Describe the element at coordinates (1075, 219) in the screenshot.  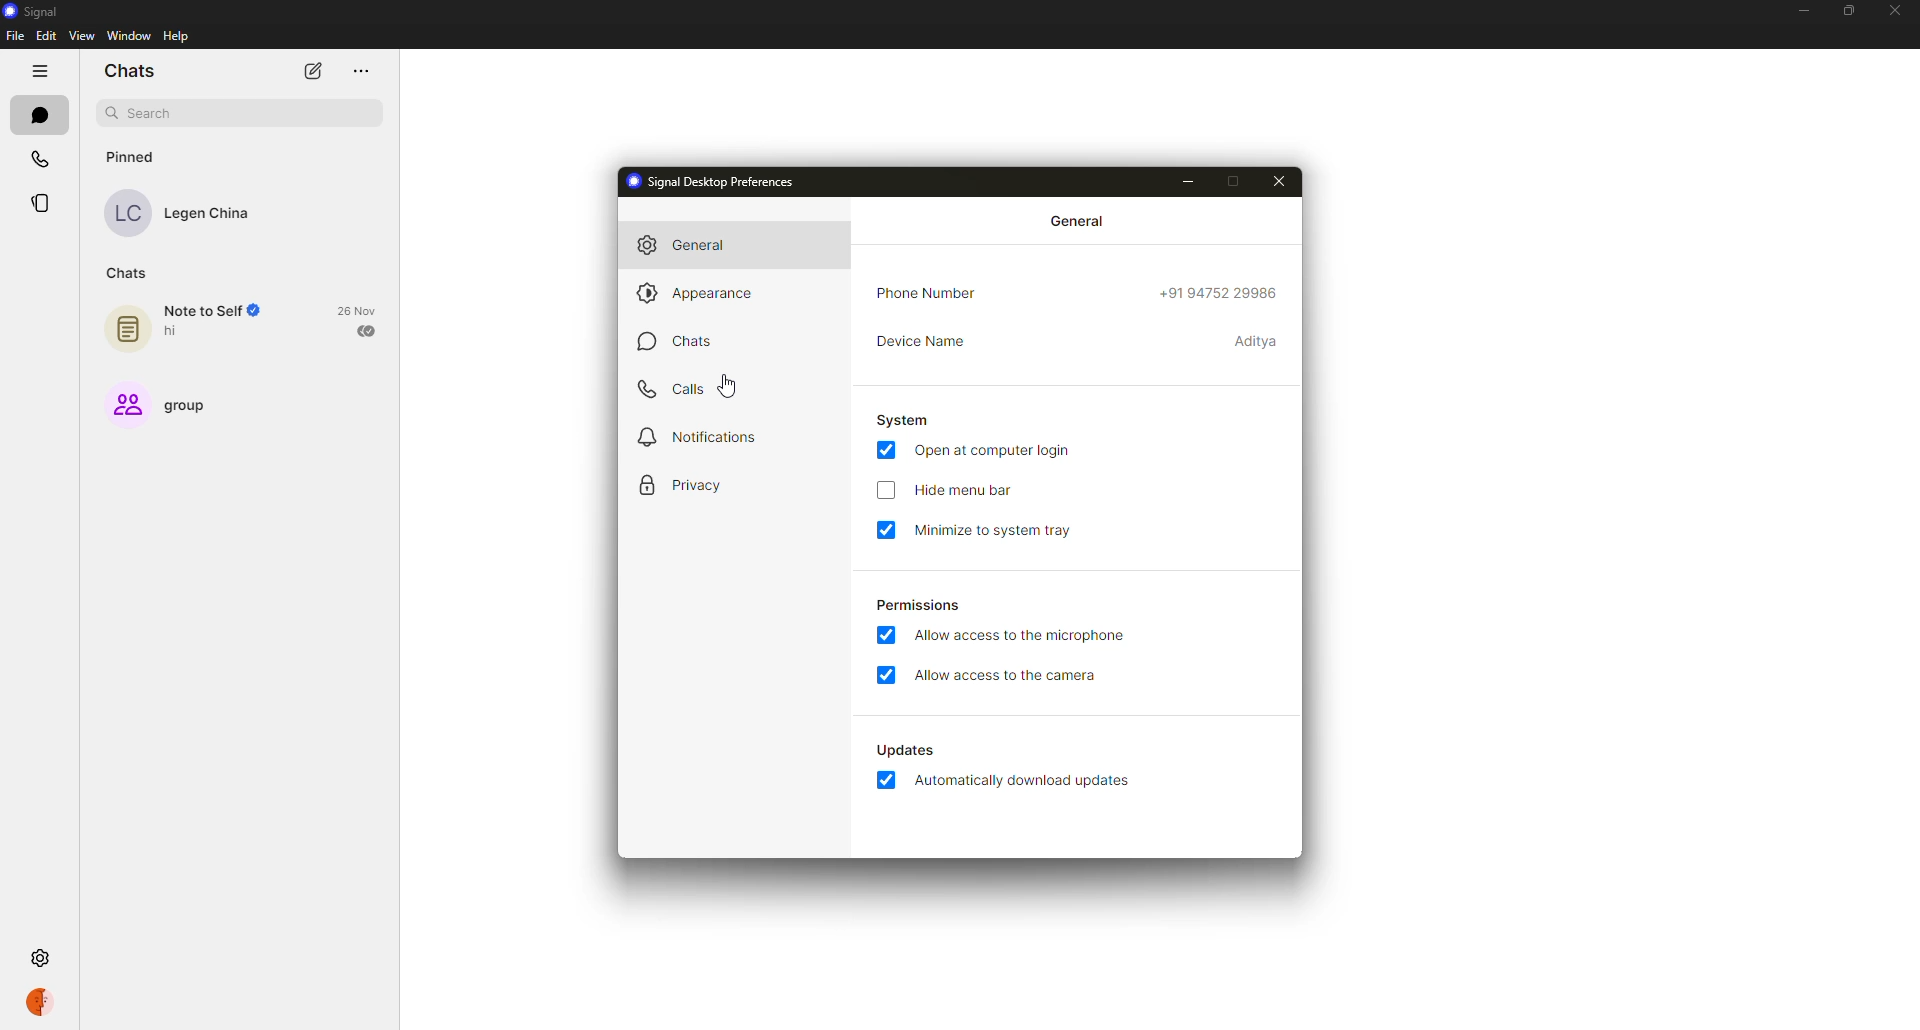
I see `general` at that location.